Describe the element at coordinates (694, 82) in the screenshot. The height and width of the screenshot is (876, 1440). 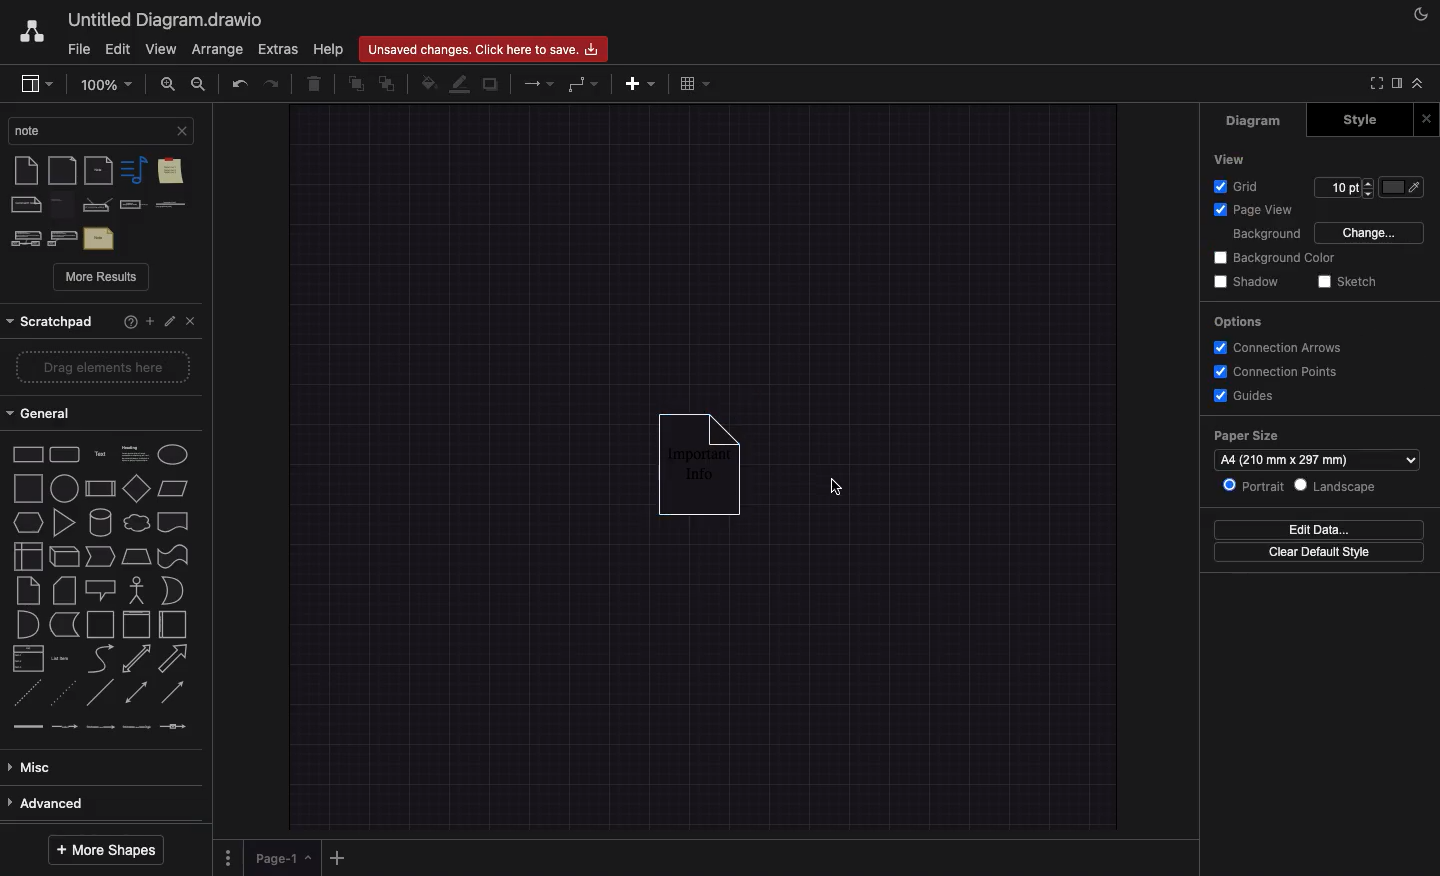
I see `Table` at that location.